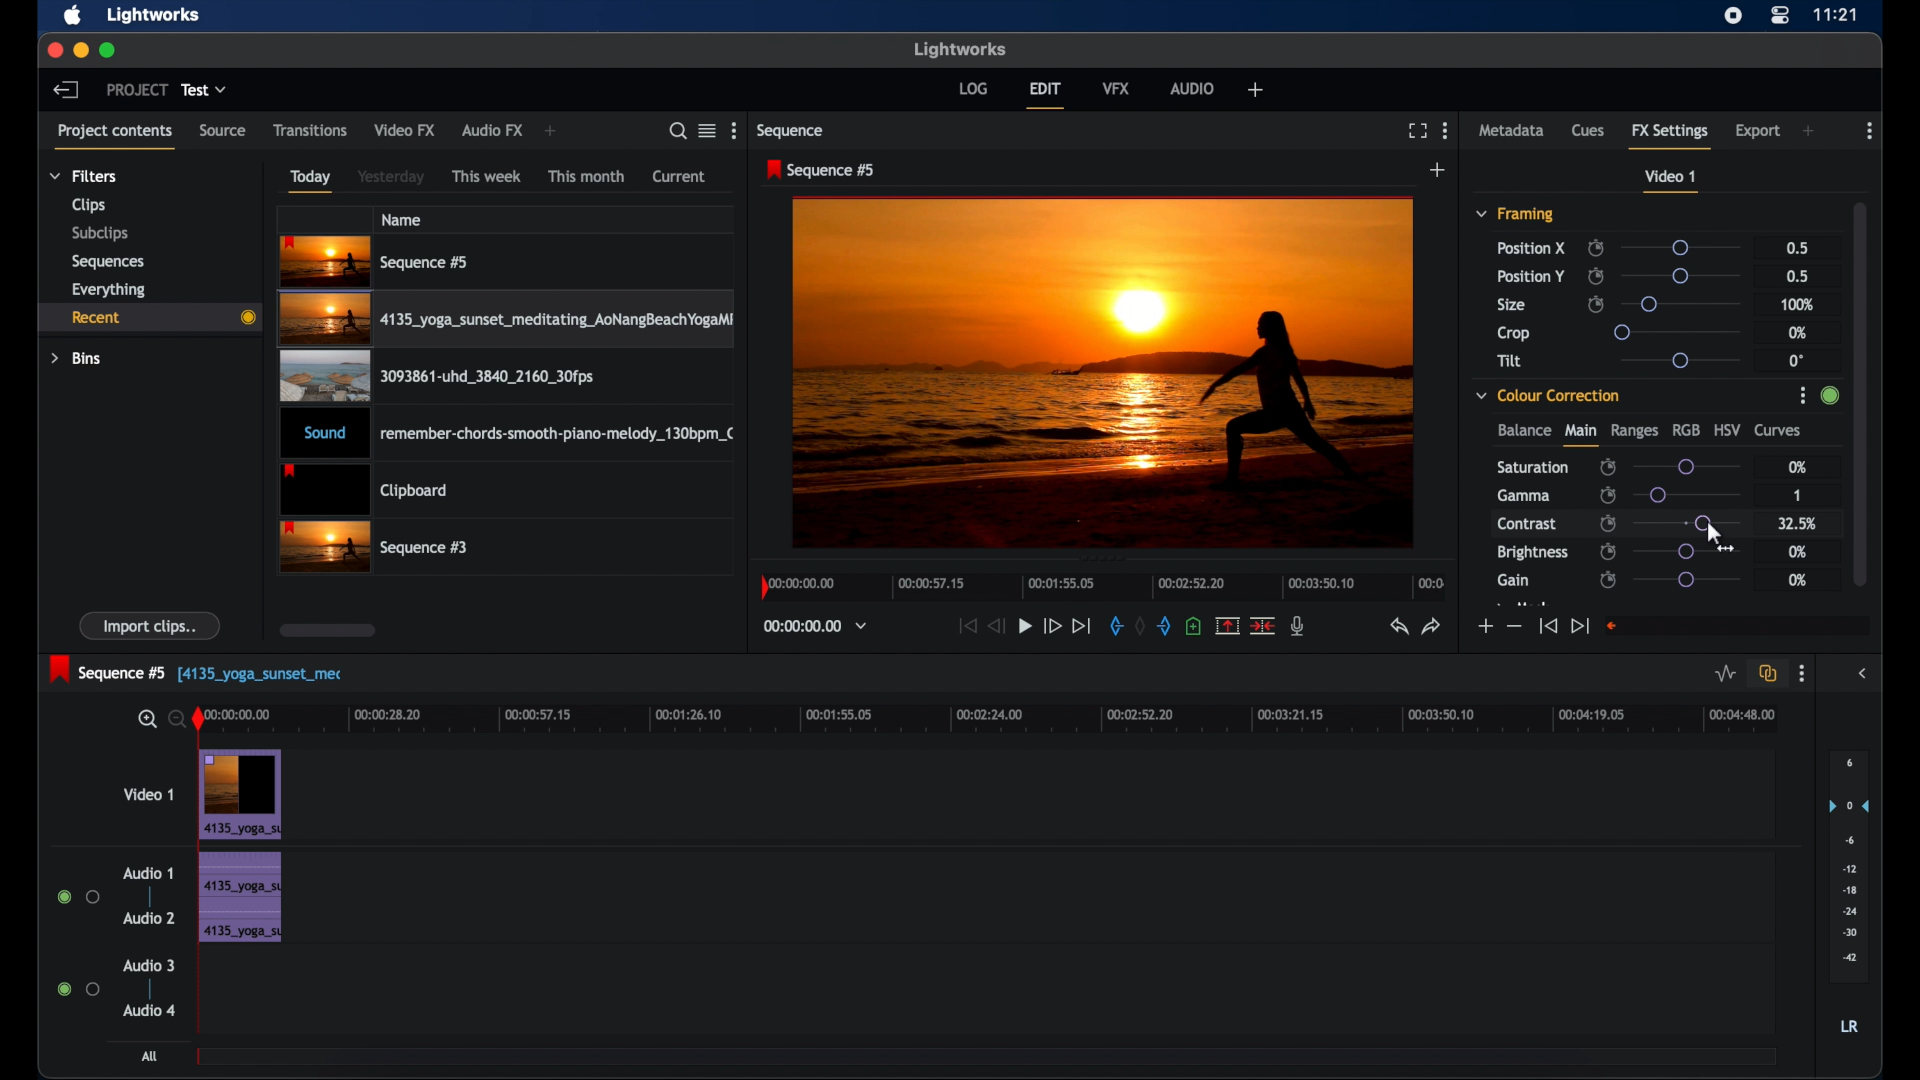  Describe the element at coordinates (998, 626) in the screenshot. I see `rewind` at that location.